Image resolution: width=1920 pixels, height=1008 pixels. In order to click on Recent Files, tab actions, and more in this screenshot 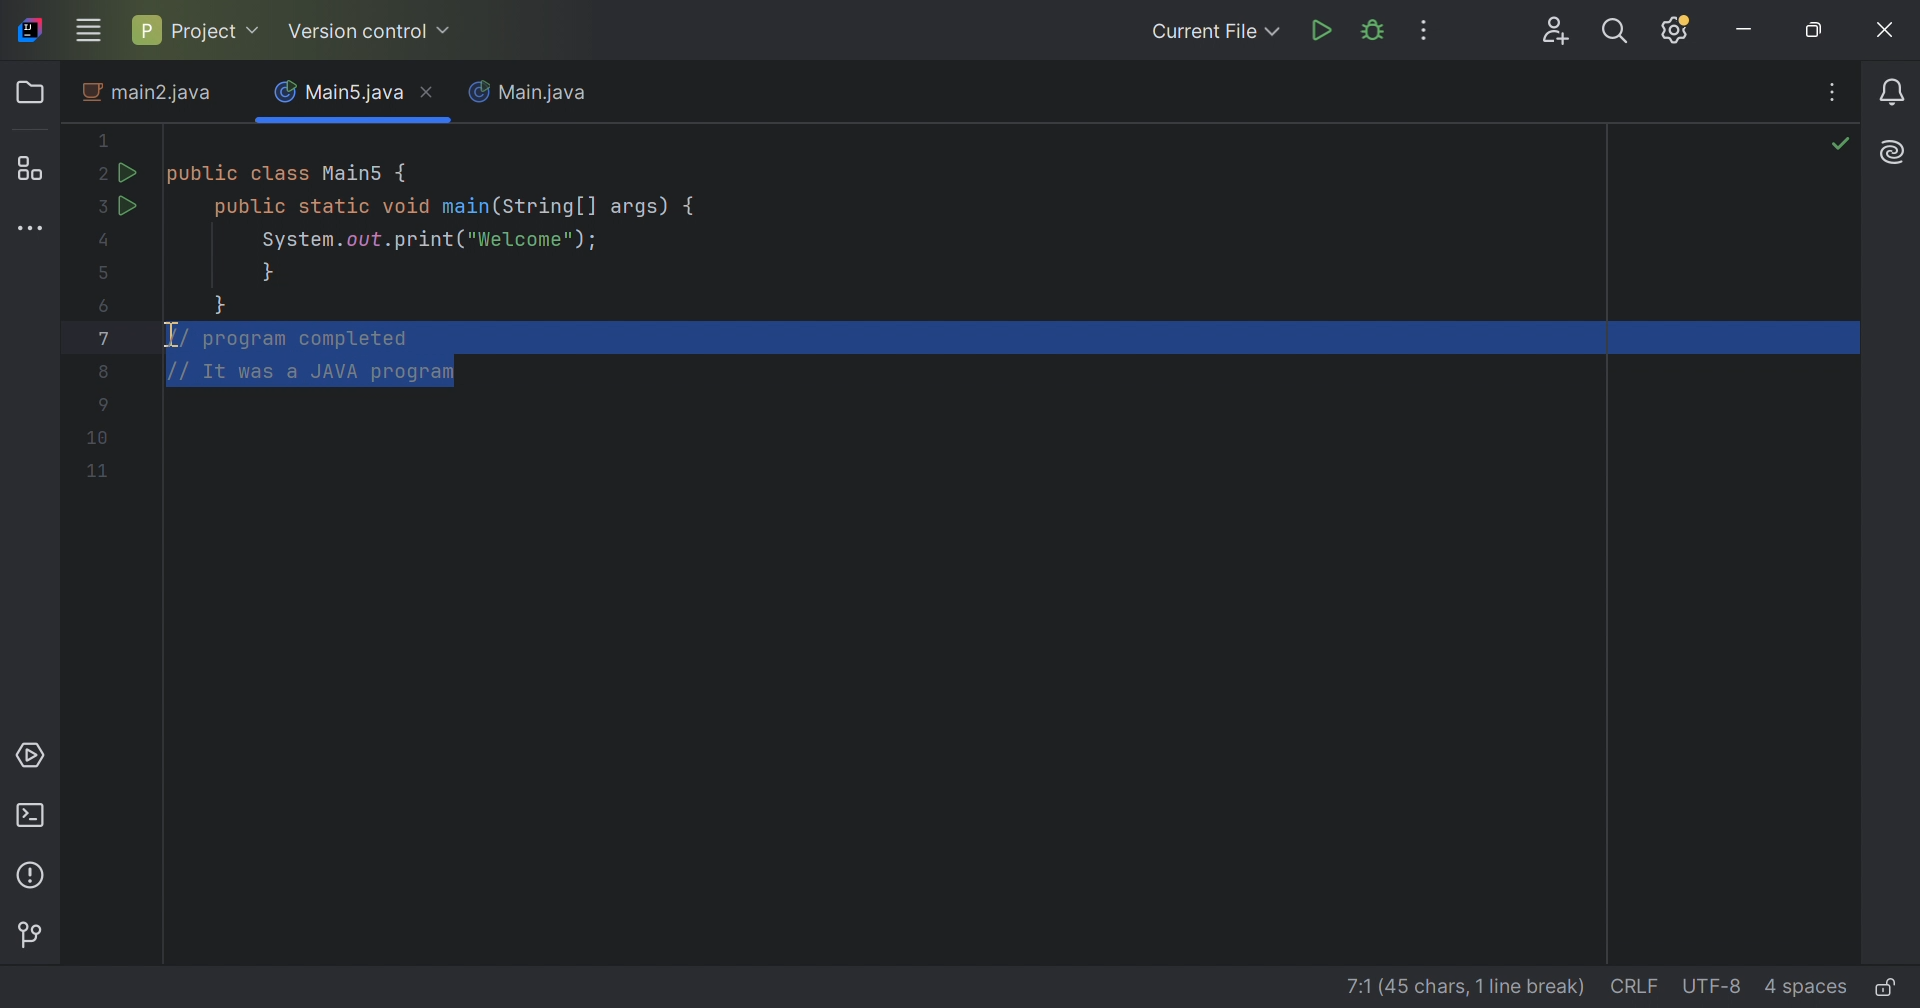, I will do `click(1835, 91)`.